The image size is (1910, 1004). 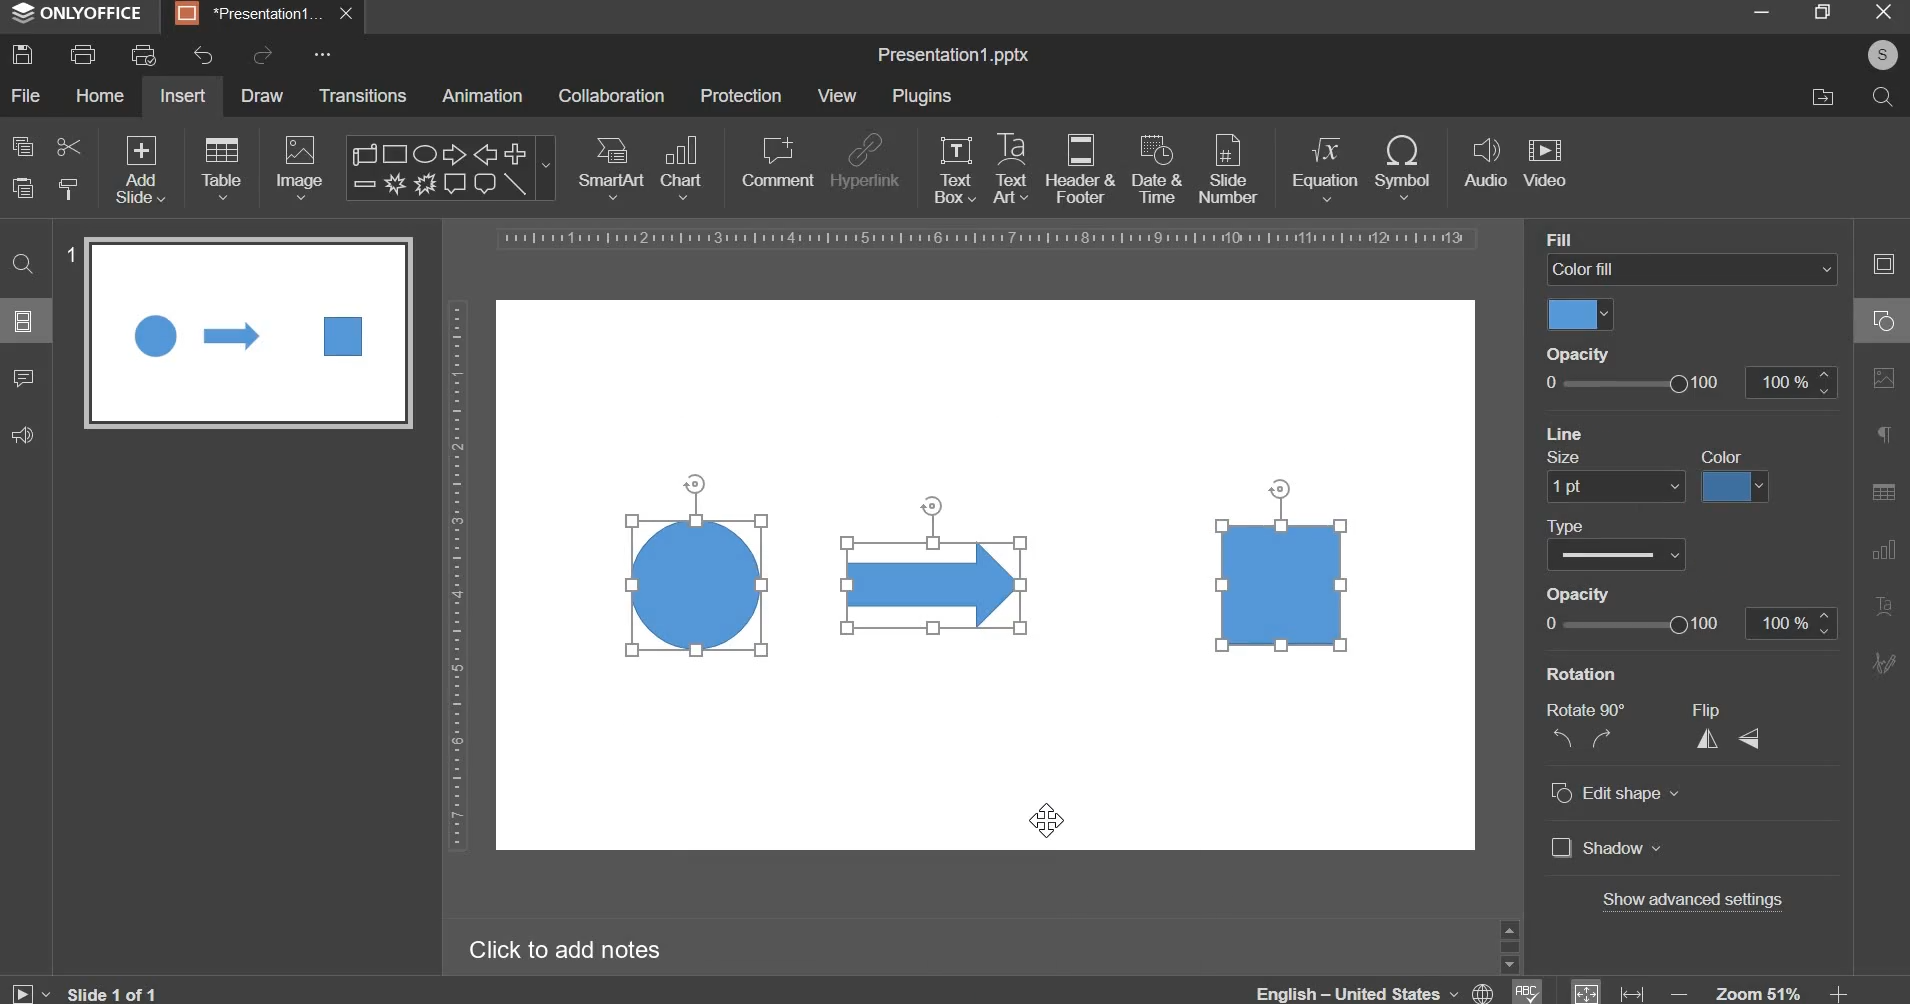 What do you see at coordinates (1882, 263) in the screenshot?
I see `slide setting` at bounding box center [1882, 263].